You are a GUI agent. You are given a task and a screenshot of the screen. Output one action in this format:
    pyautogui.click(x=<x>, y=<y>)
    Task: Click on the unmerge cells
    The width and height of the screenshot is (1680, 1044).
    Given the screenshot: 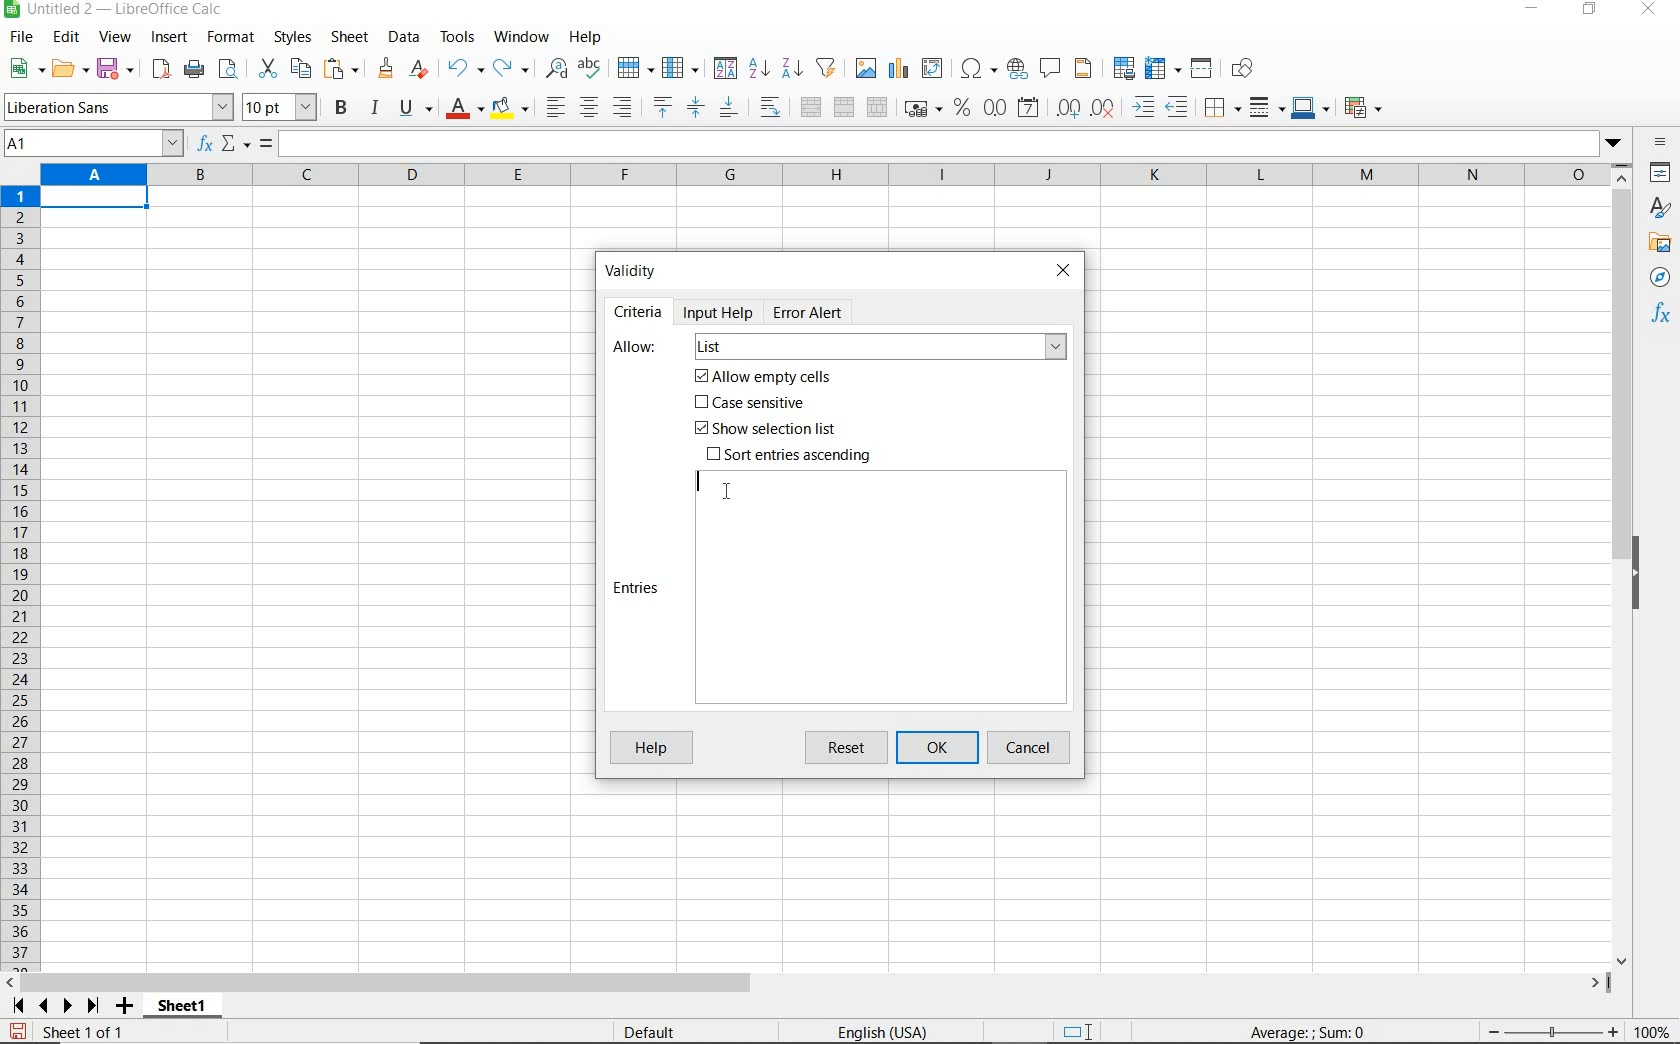 What is the action you would take?
    pyautogui.click(x=877, y=107)
    